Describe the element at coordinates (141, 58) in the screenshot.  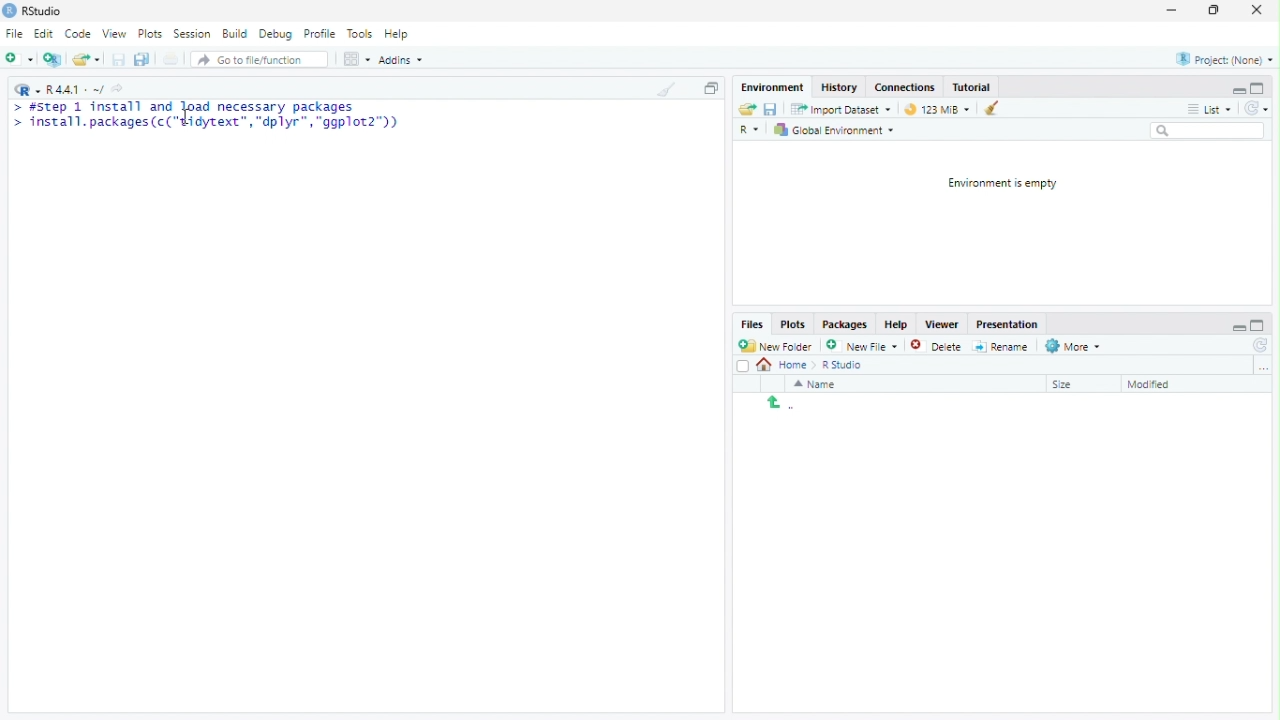
I see `Save all tabs` at that location.